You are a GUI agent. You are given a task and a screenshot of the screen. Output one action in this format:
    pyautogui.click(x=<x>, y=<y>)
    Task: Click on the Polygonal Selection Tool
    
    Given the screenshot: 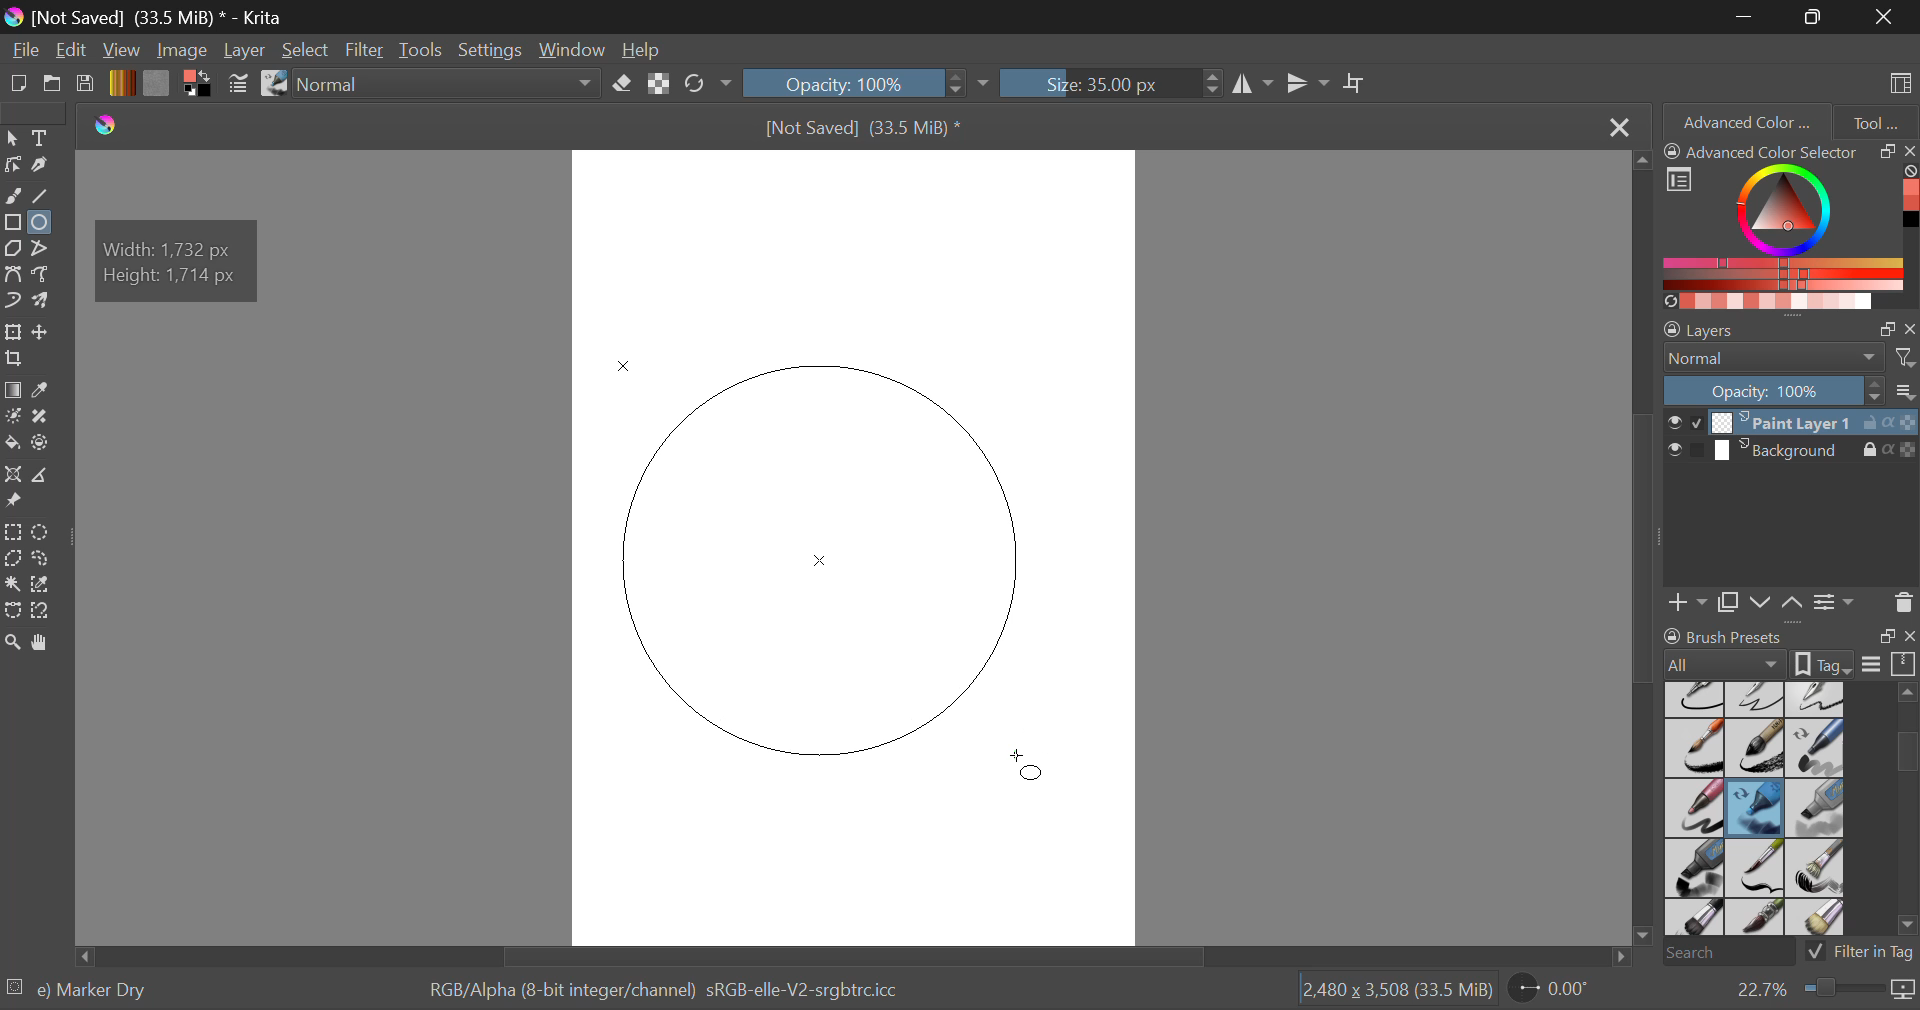 What is the action you would take?
    pyautogui.click(x=13, y=557)
    